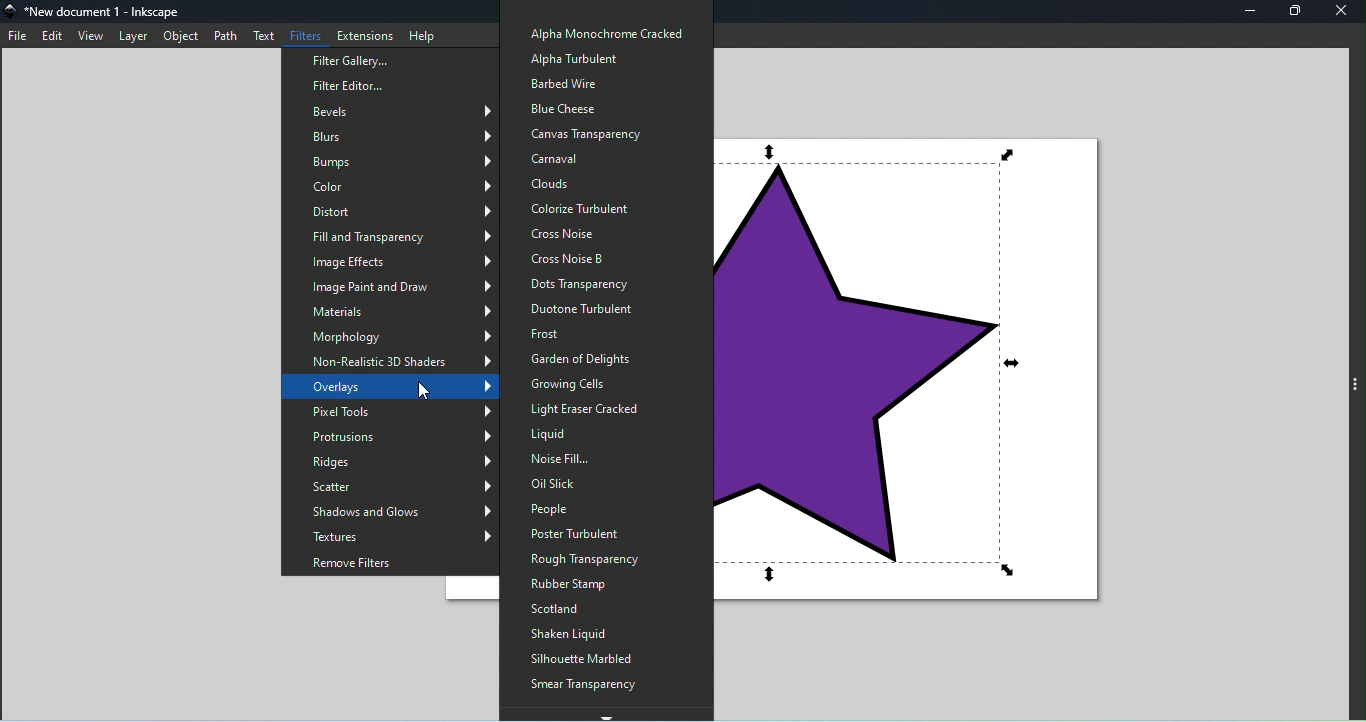  I want to click on Cross noise B, so click(600, 259).